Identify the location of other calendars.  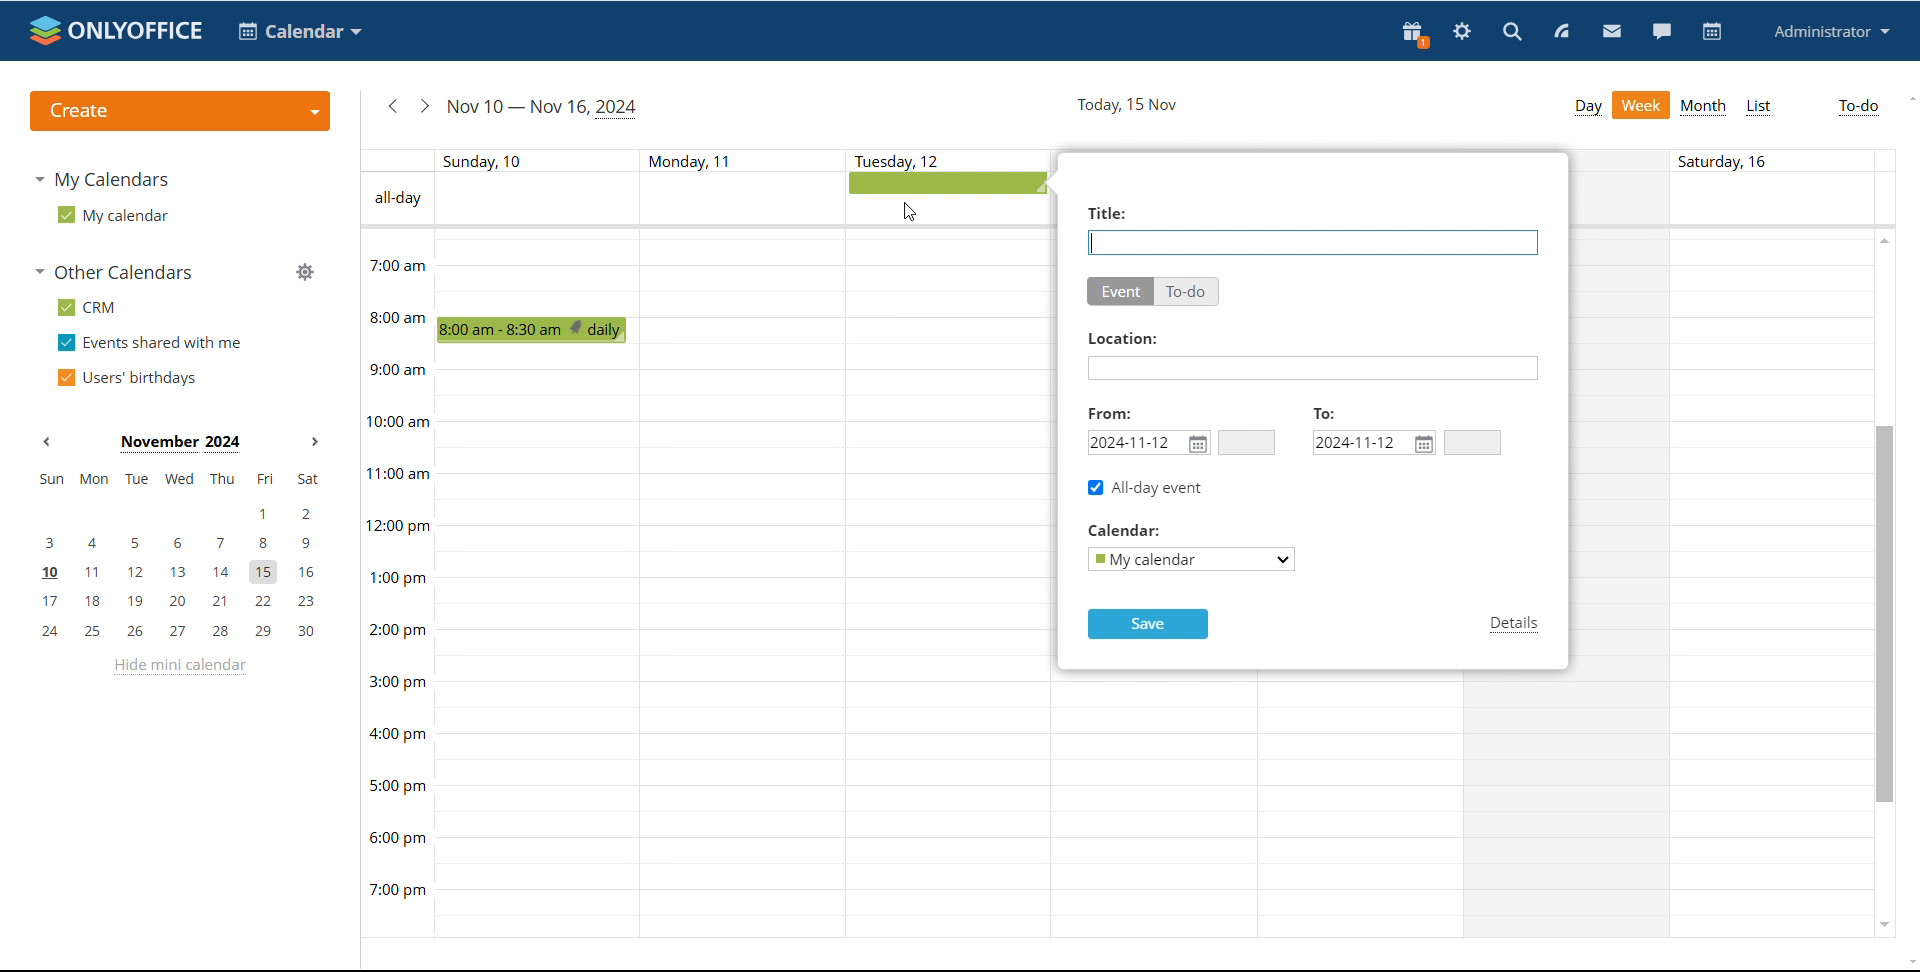
(117, 273).